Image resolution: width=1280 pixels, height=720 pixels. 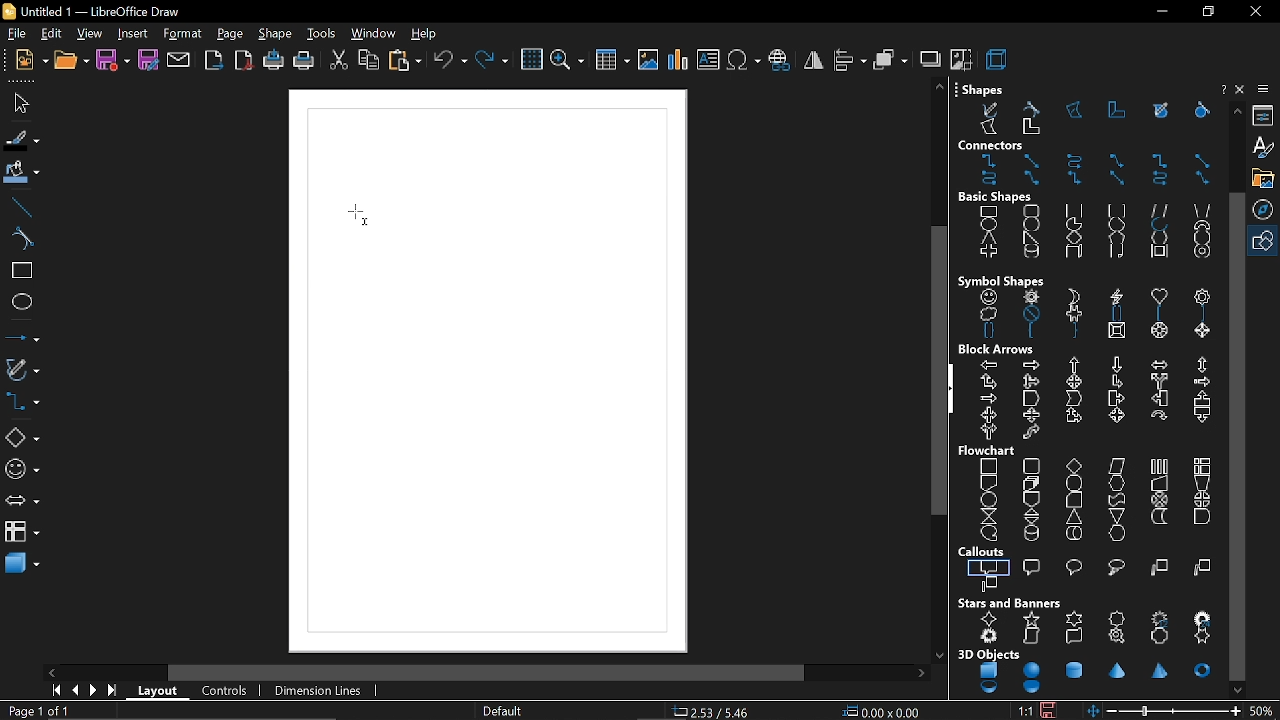 I want to click on previous page, so click(x=72, y=692).